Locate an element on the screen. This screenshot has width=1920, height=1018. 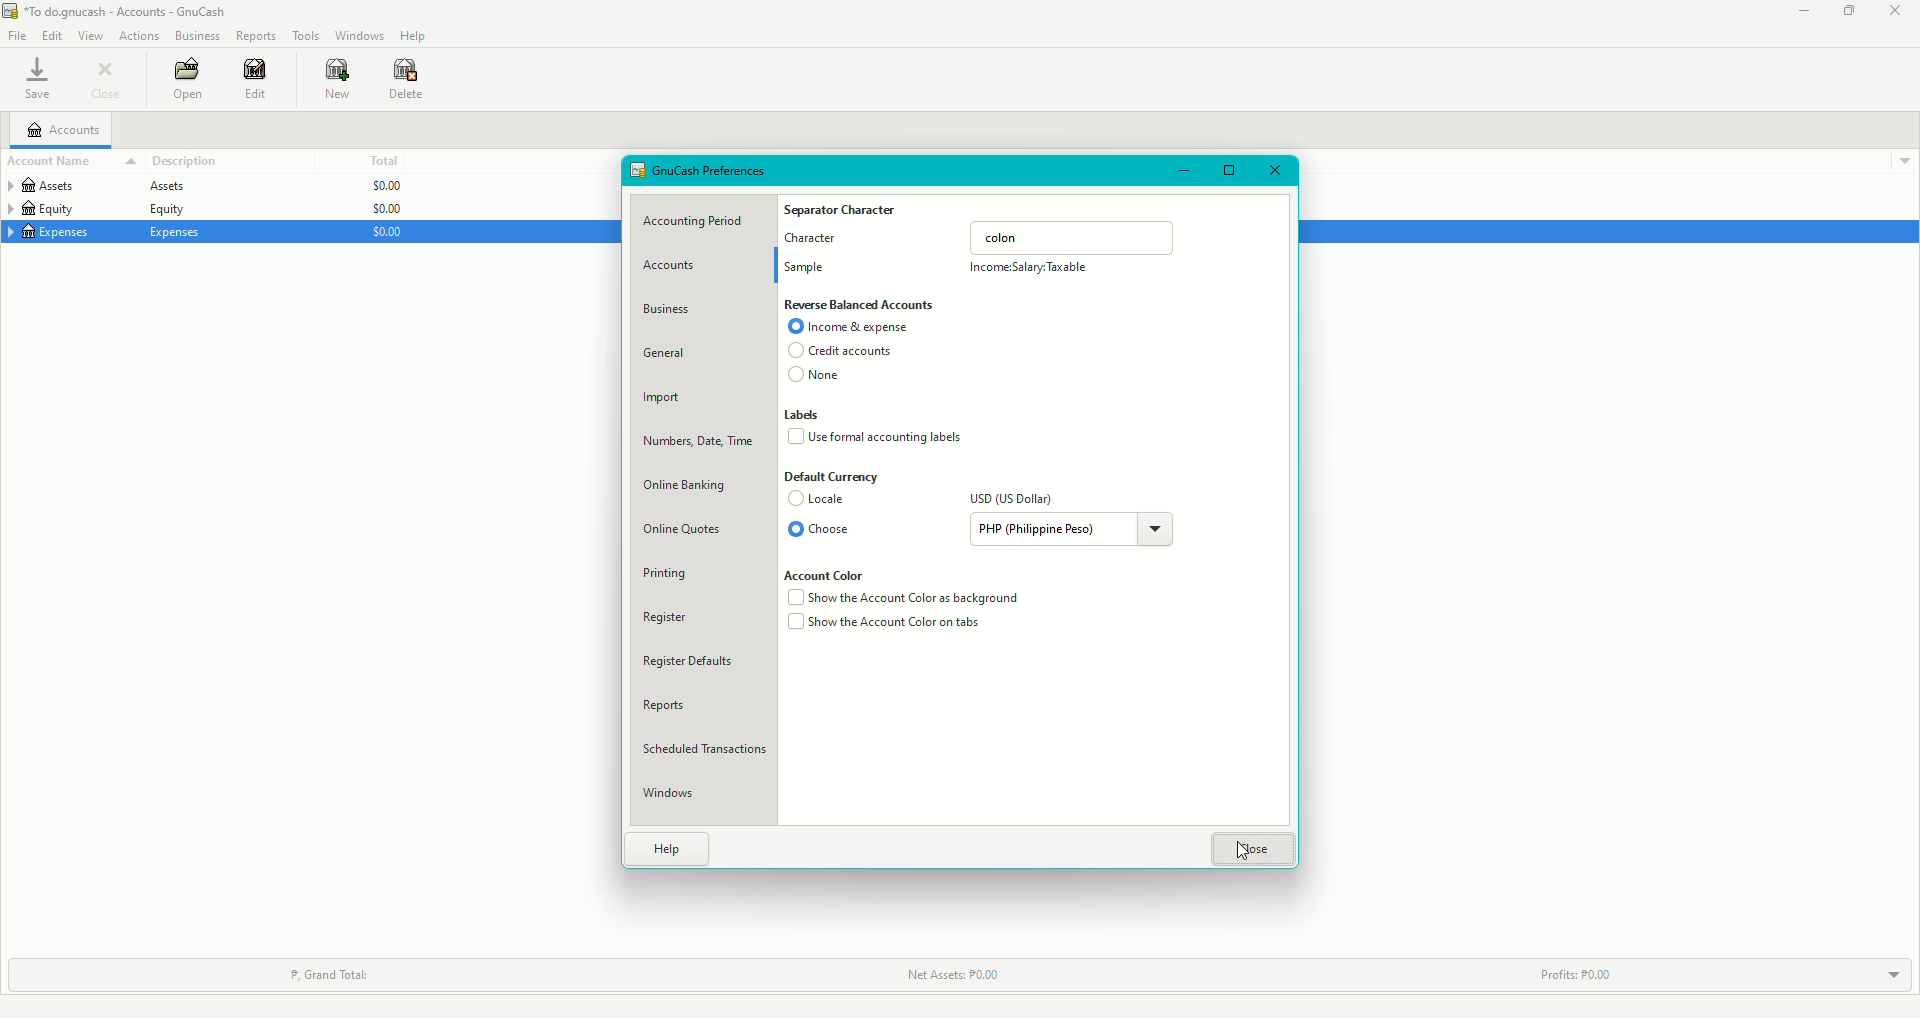
Use formal accounting labels is located at coordinates (880, 436).